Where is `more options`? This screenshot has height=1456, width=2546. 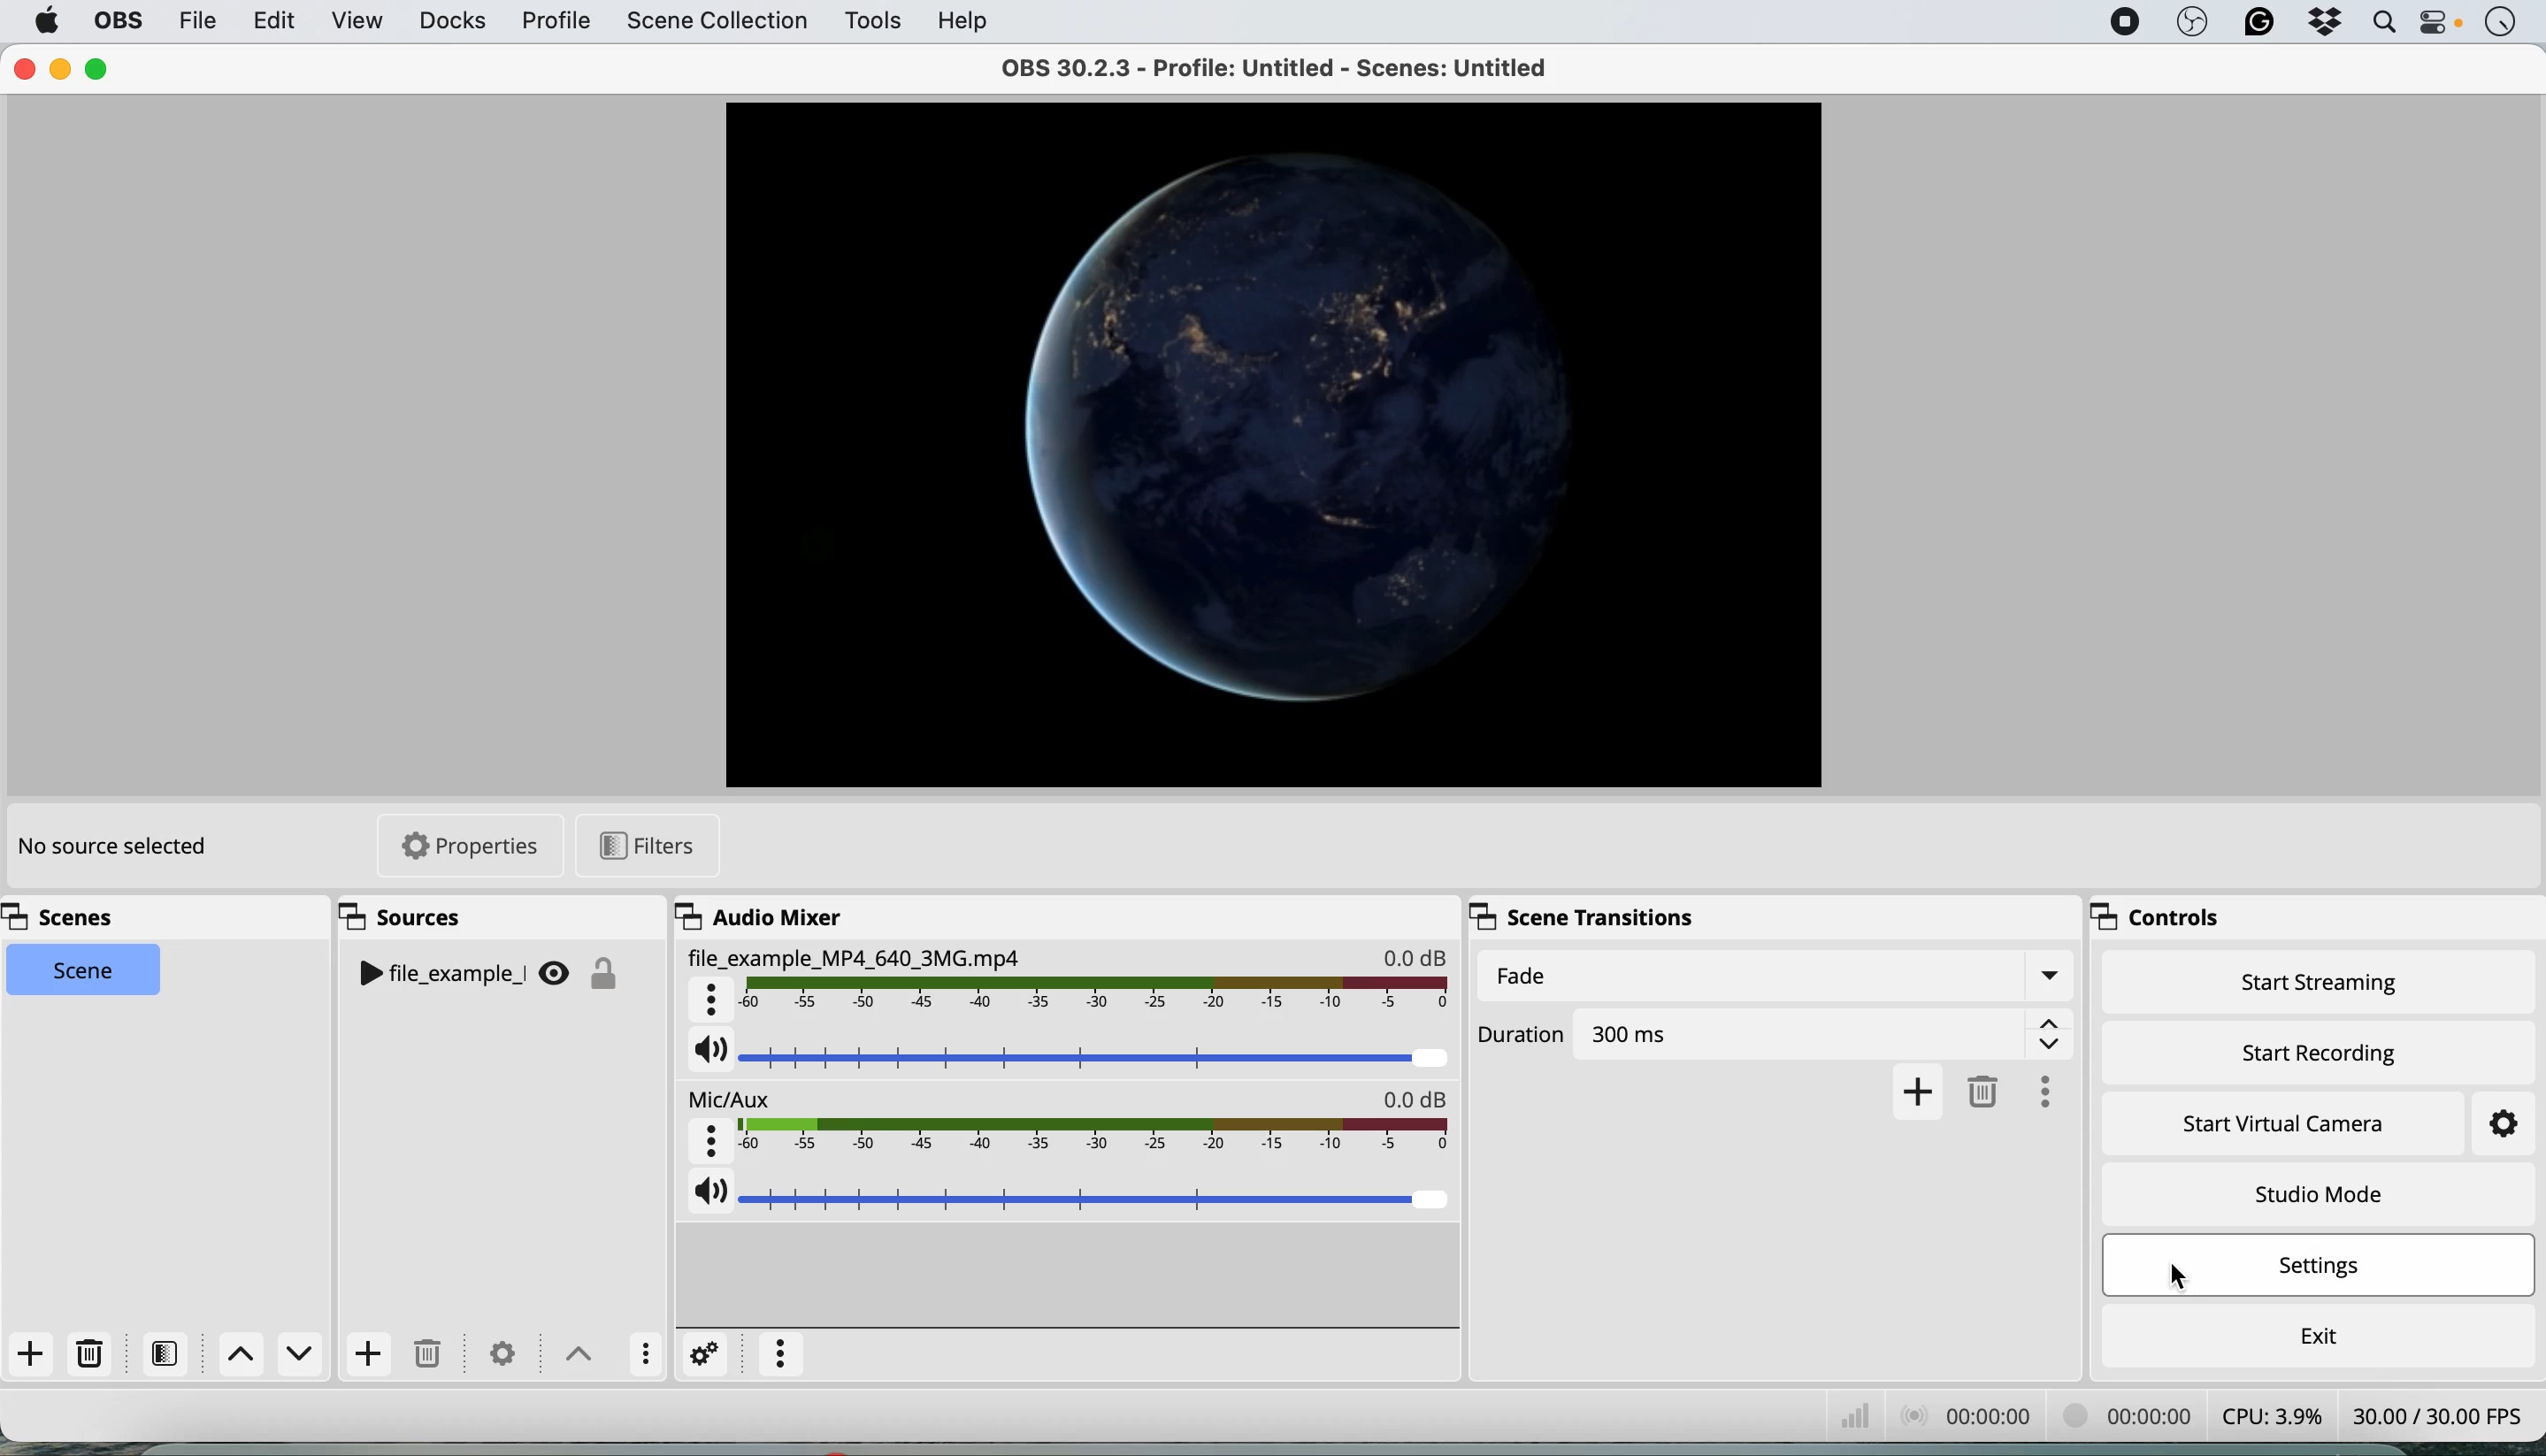 more options is located at coordinates (2056, 1088).